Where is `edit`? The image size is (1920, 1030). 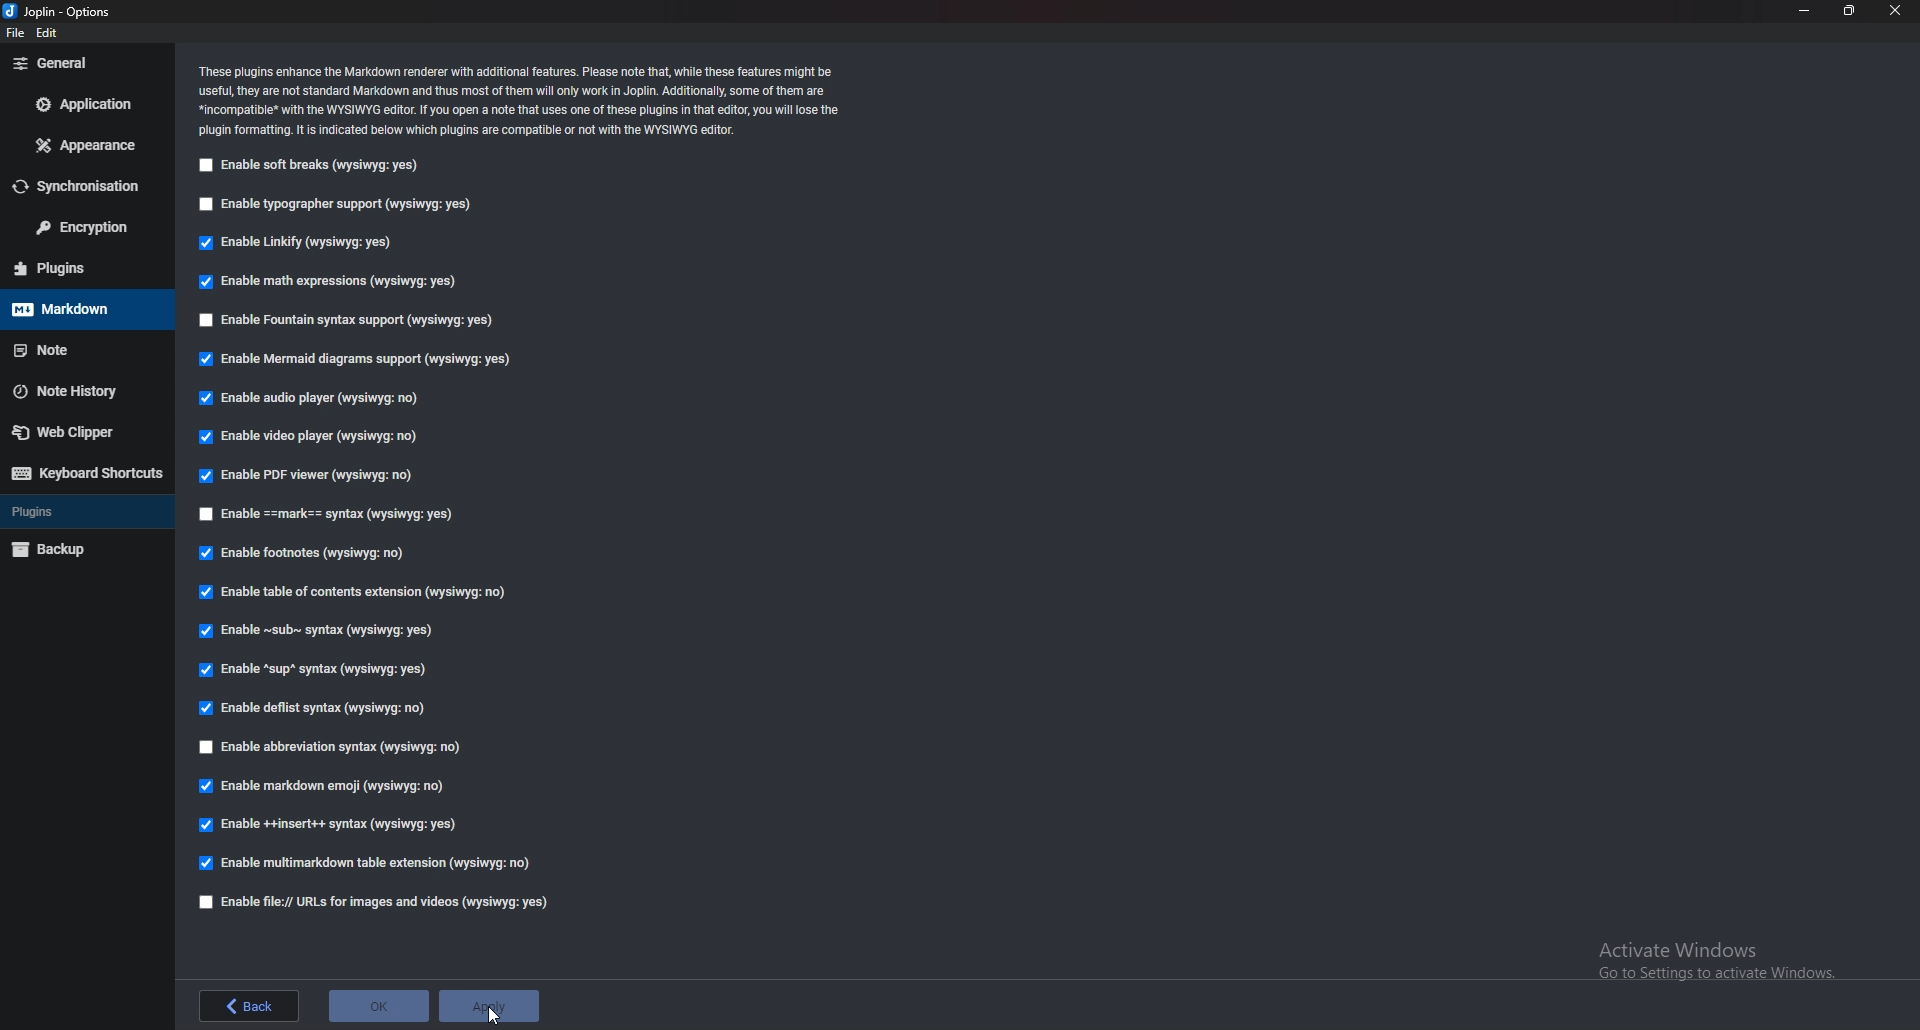
edit is located at coordinates (48, 34).